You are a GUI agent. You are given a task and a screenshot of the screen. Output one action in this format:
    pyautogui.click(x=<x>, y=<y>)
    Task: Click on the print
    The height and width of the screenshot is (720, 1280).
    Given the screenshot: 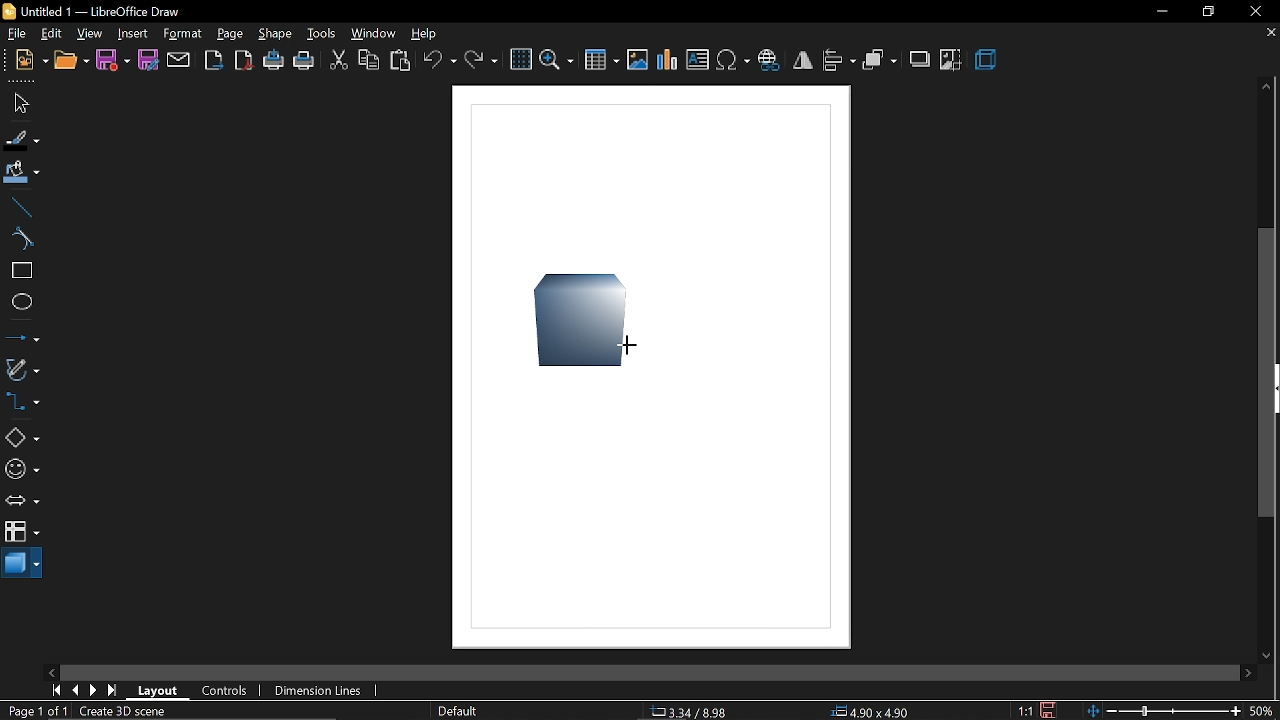 What is the action you would take?
    pyautogui.click(x=304, y=63)
    